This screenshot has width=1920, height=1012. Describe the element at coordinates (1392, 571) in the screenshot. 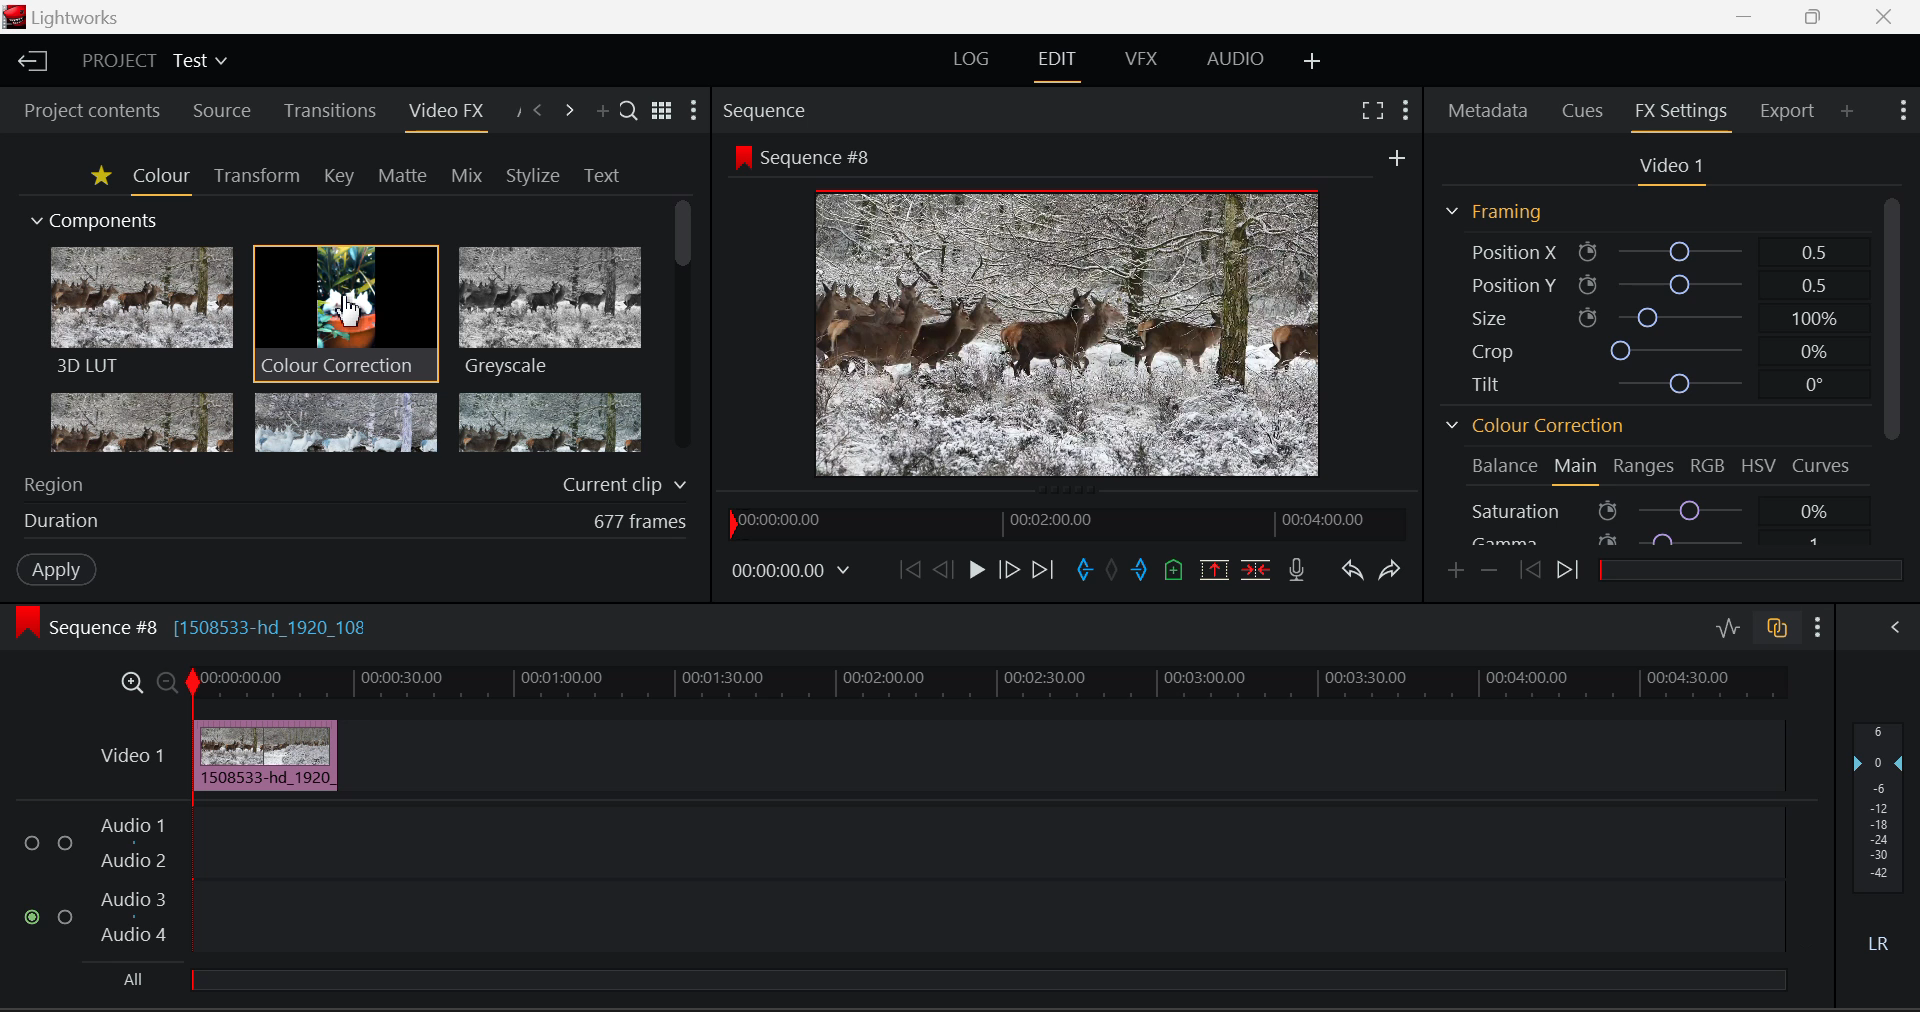

I see `Redo` at that location.